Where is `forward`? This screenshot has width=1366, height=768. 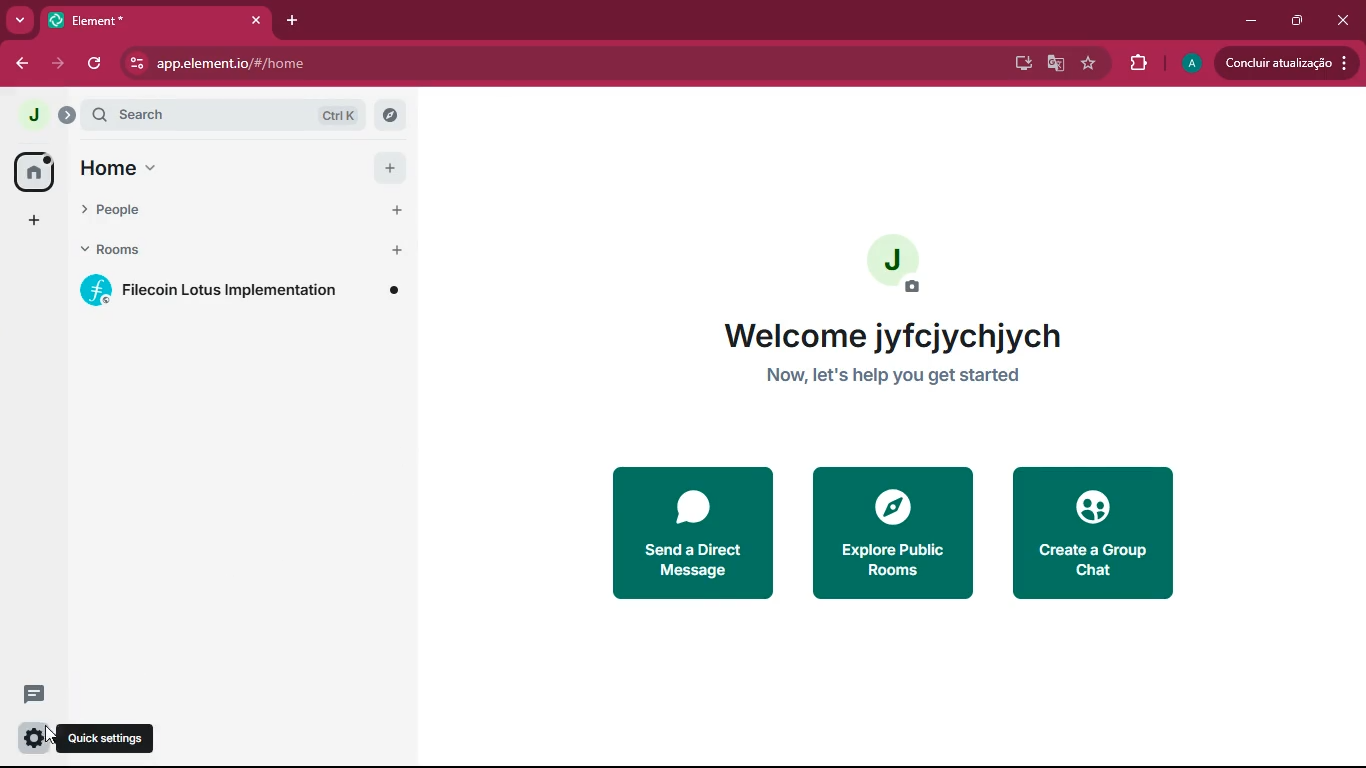 forward is located at coordinates (60, 65).